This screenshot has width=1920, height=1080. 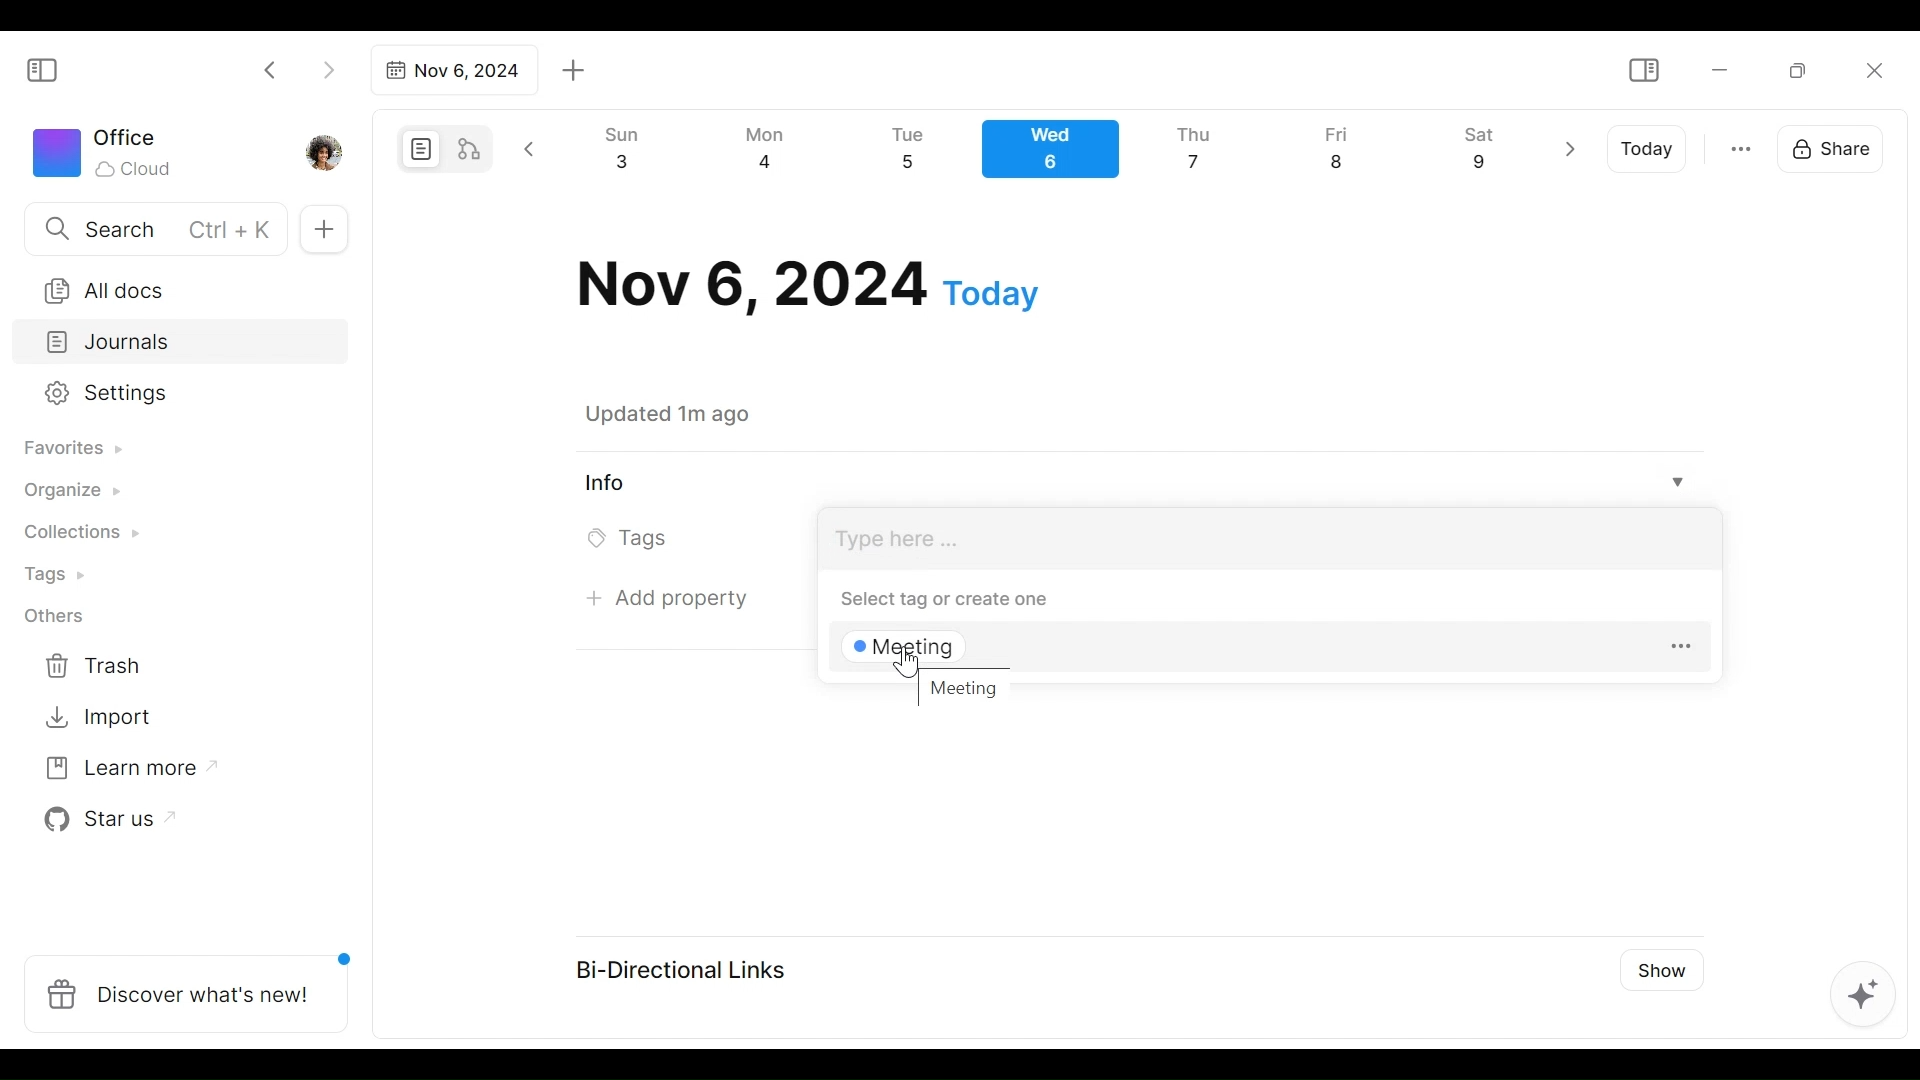 What do you see at coordinates (1863, 997) in the screenshot?
I see `AFFiNE AI` at bounding box center [1863, 997].